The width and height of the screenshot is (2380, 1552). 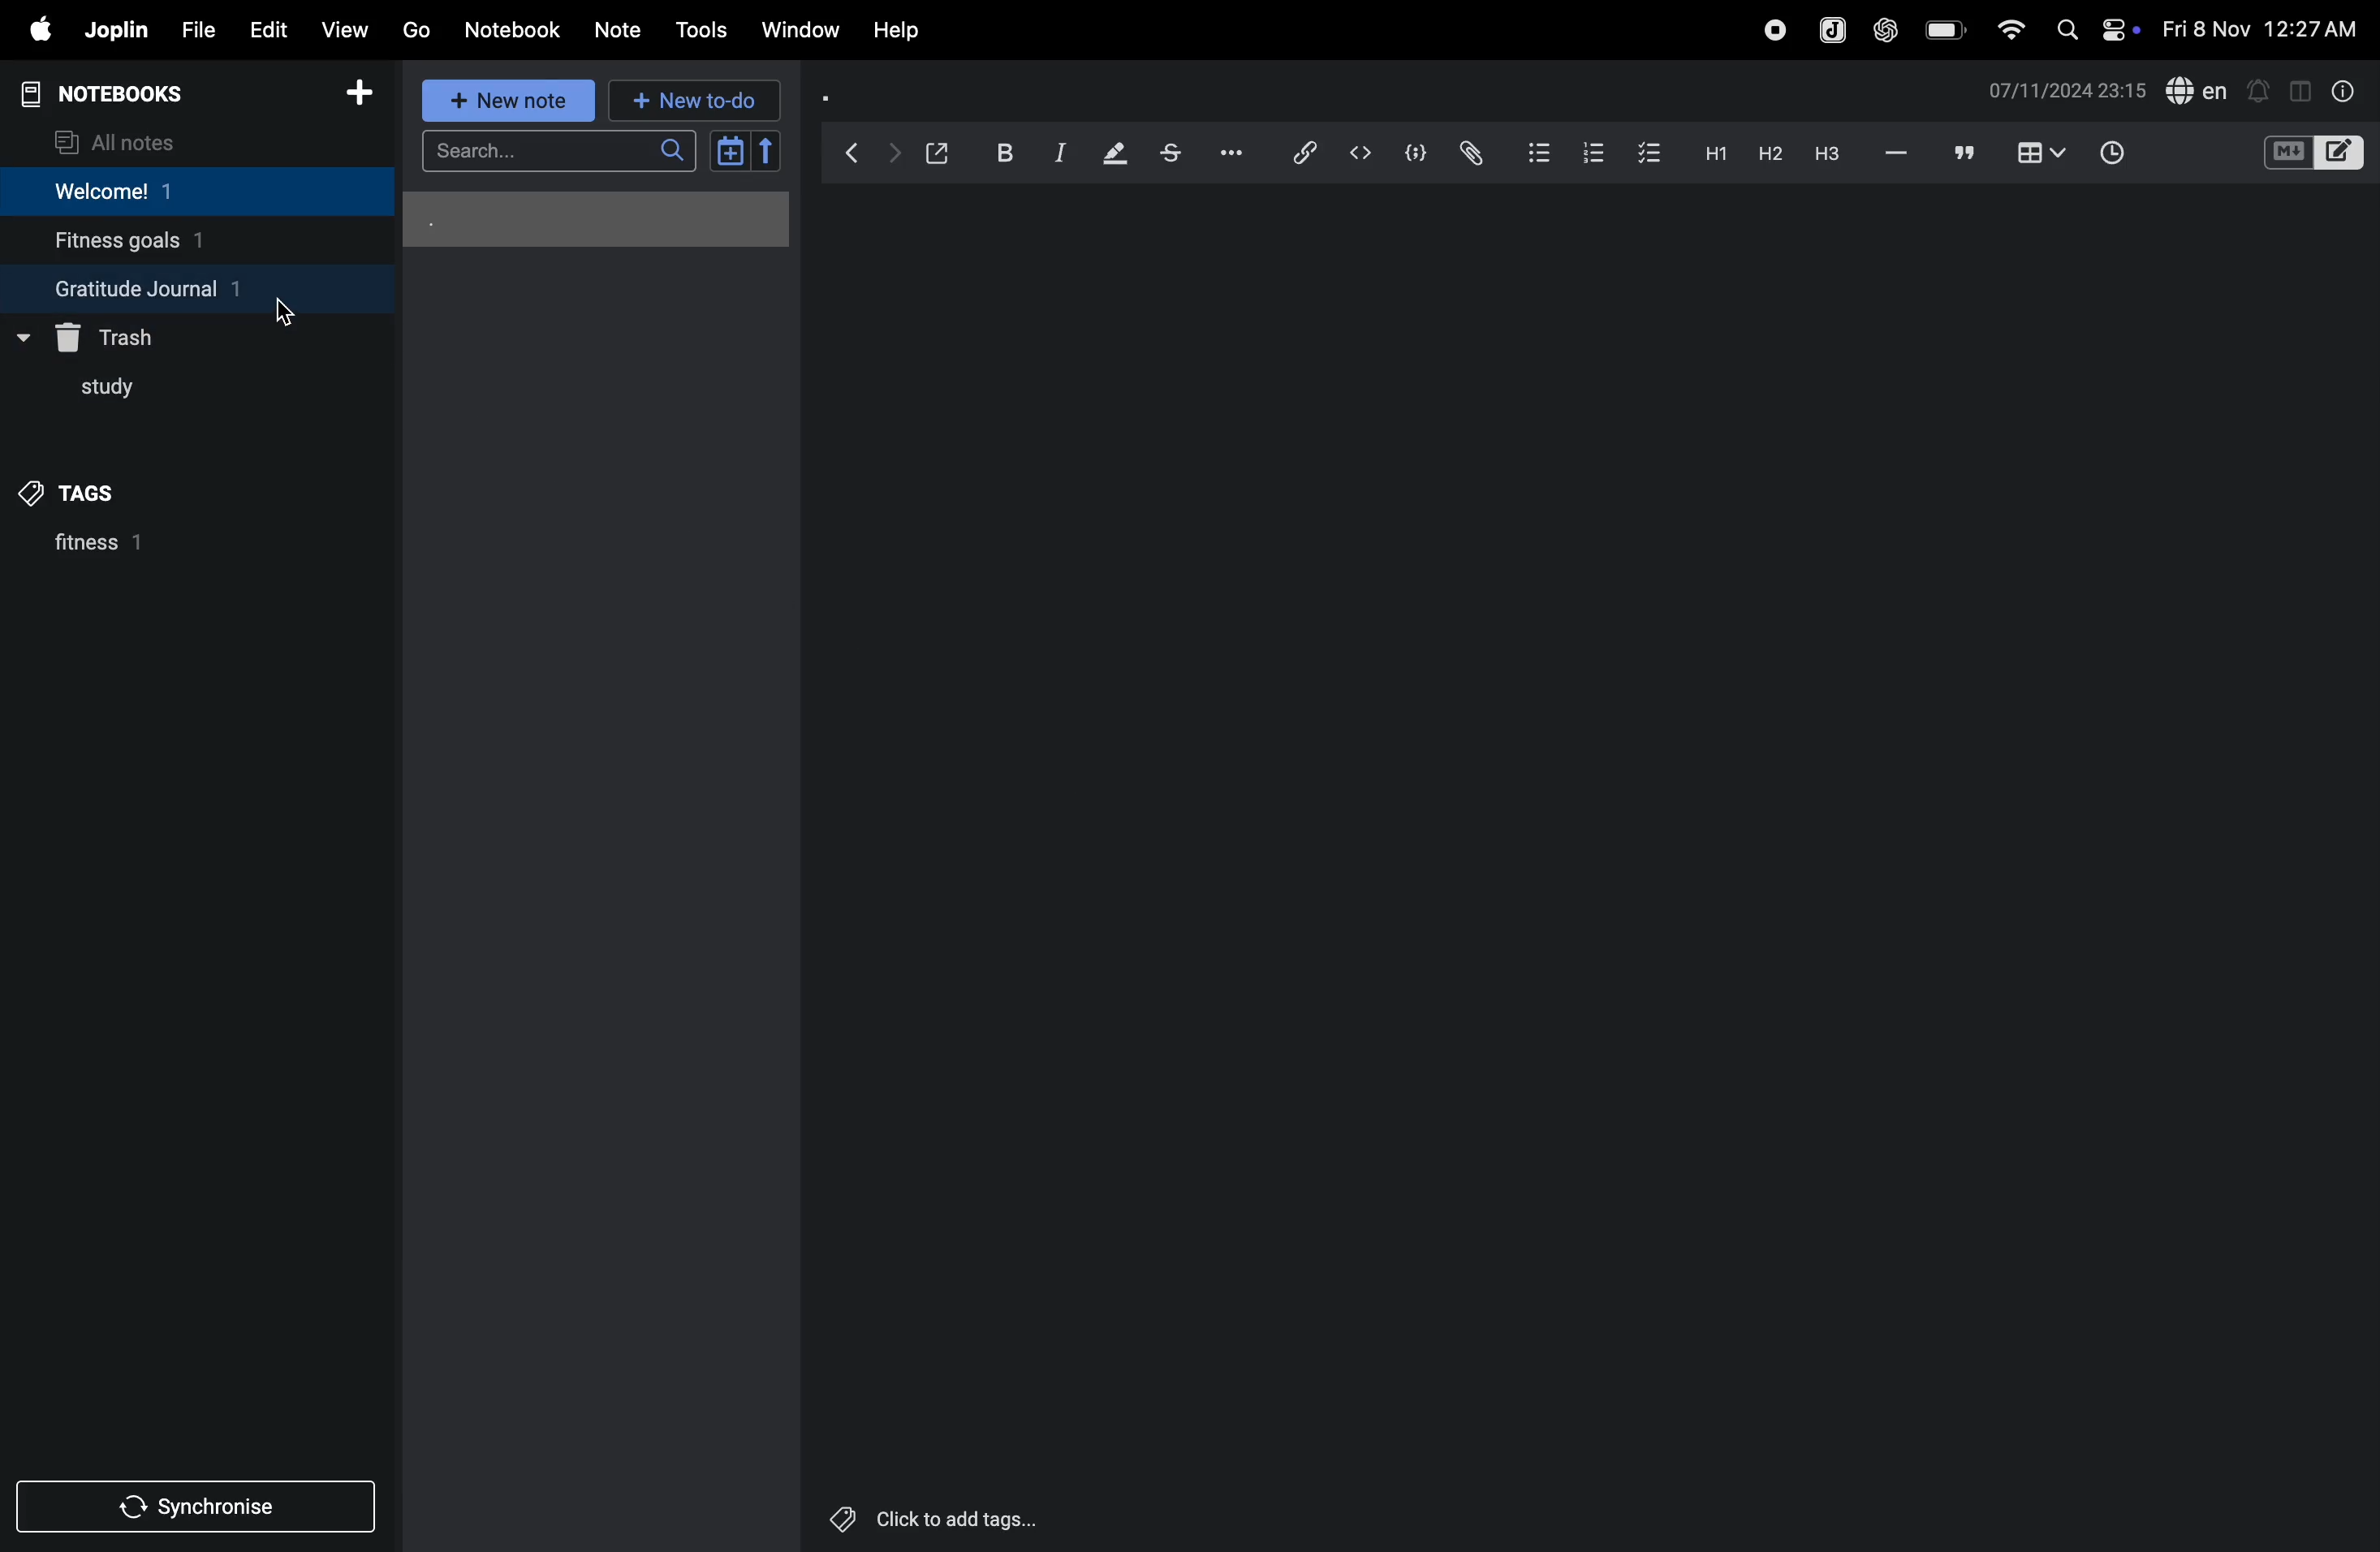 What do you see at coordinates (1771, 31) in the screenshot?
I see `record` at bounding box center [1771, 31].